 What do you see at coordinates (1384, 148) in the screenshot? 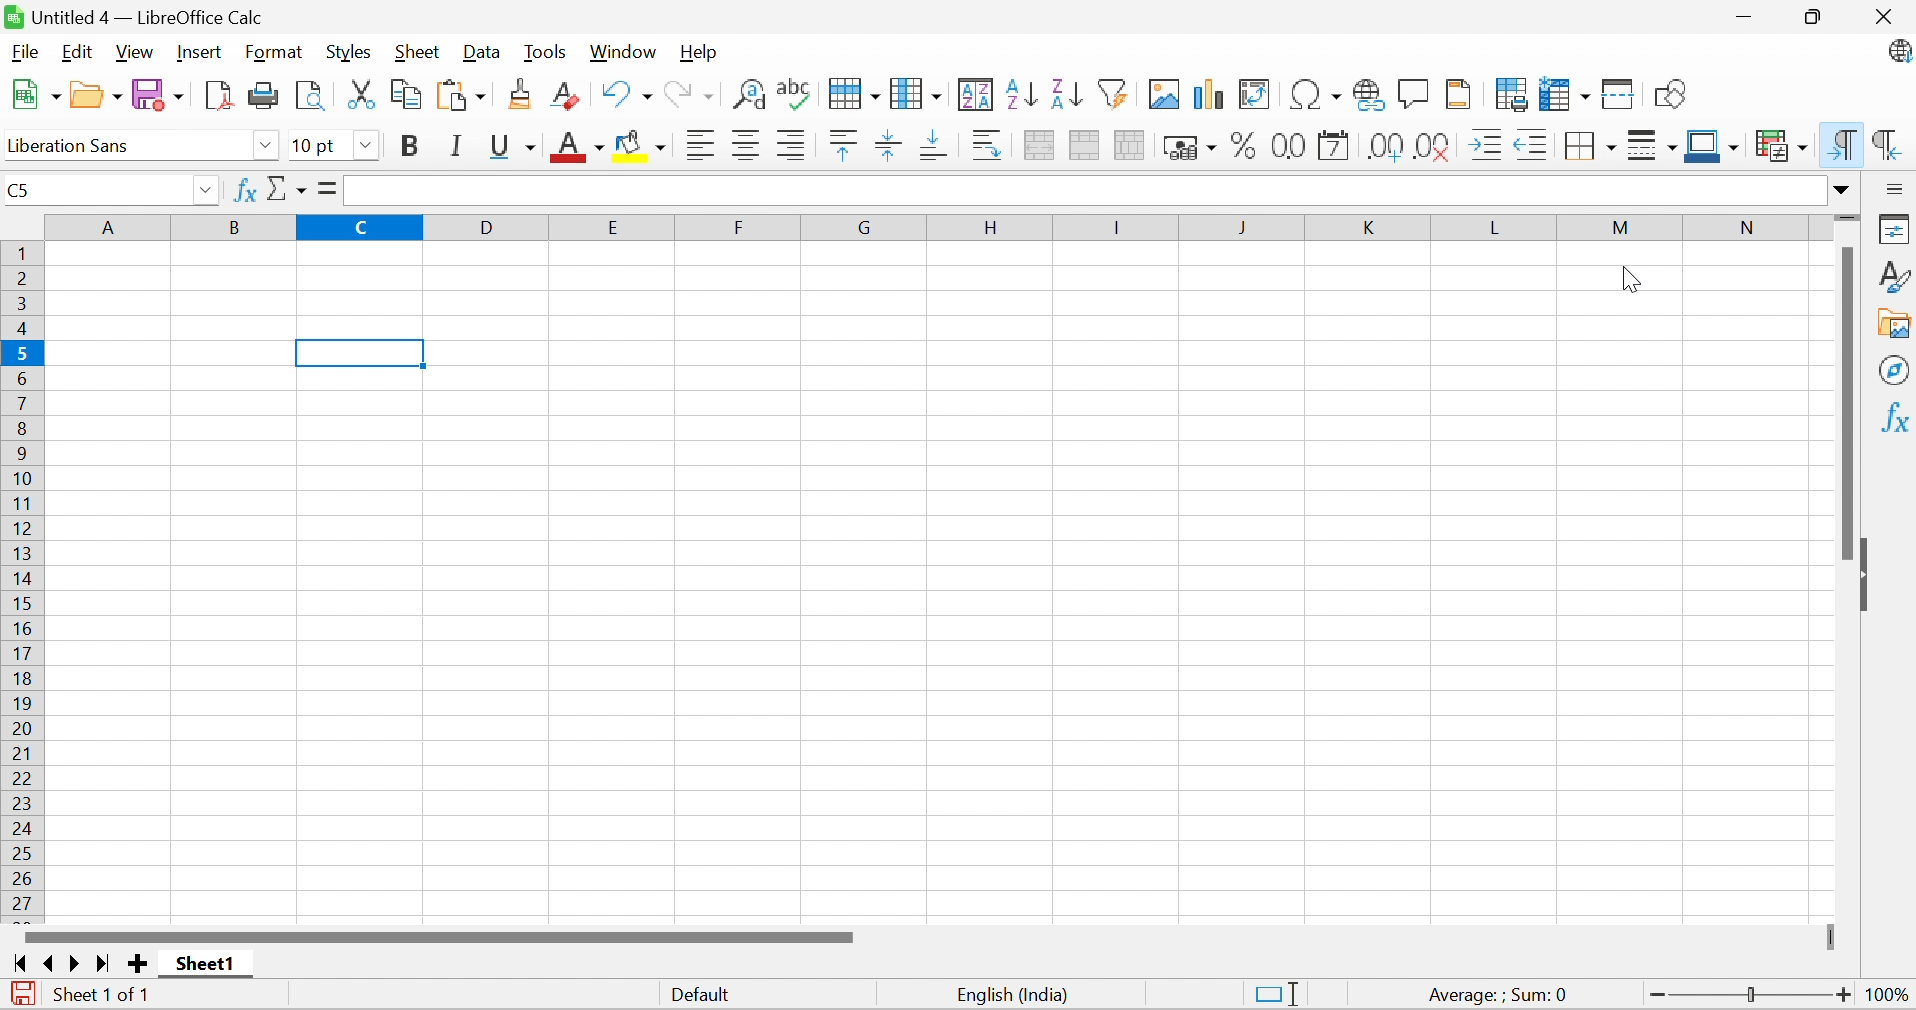
I see `Add decimal place` at bounding box center [1384, 148].